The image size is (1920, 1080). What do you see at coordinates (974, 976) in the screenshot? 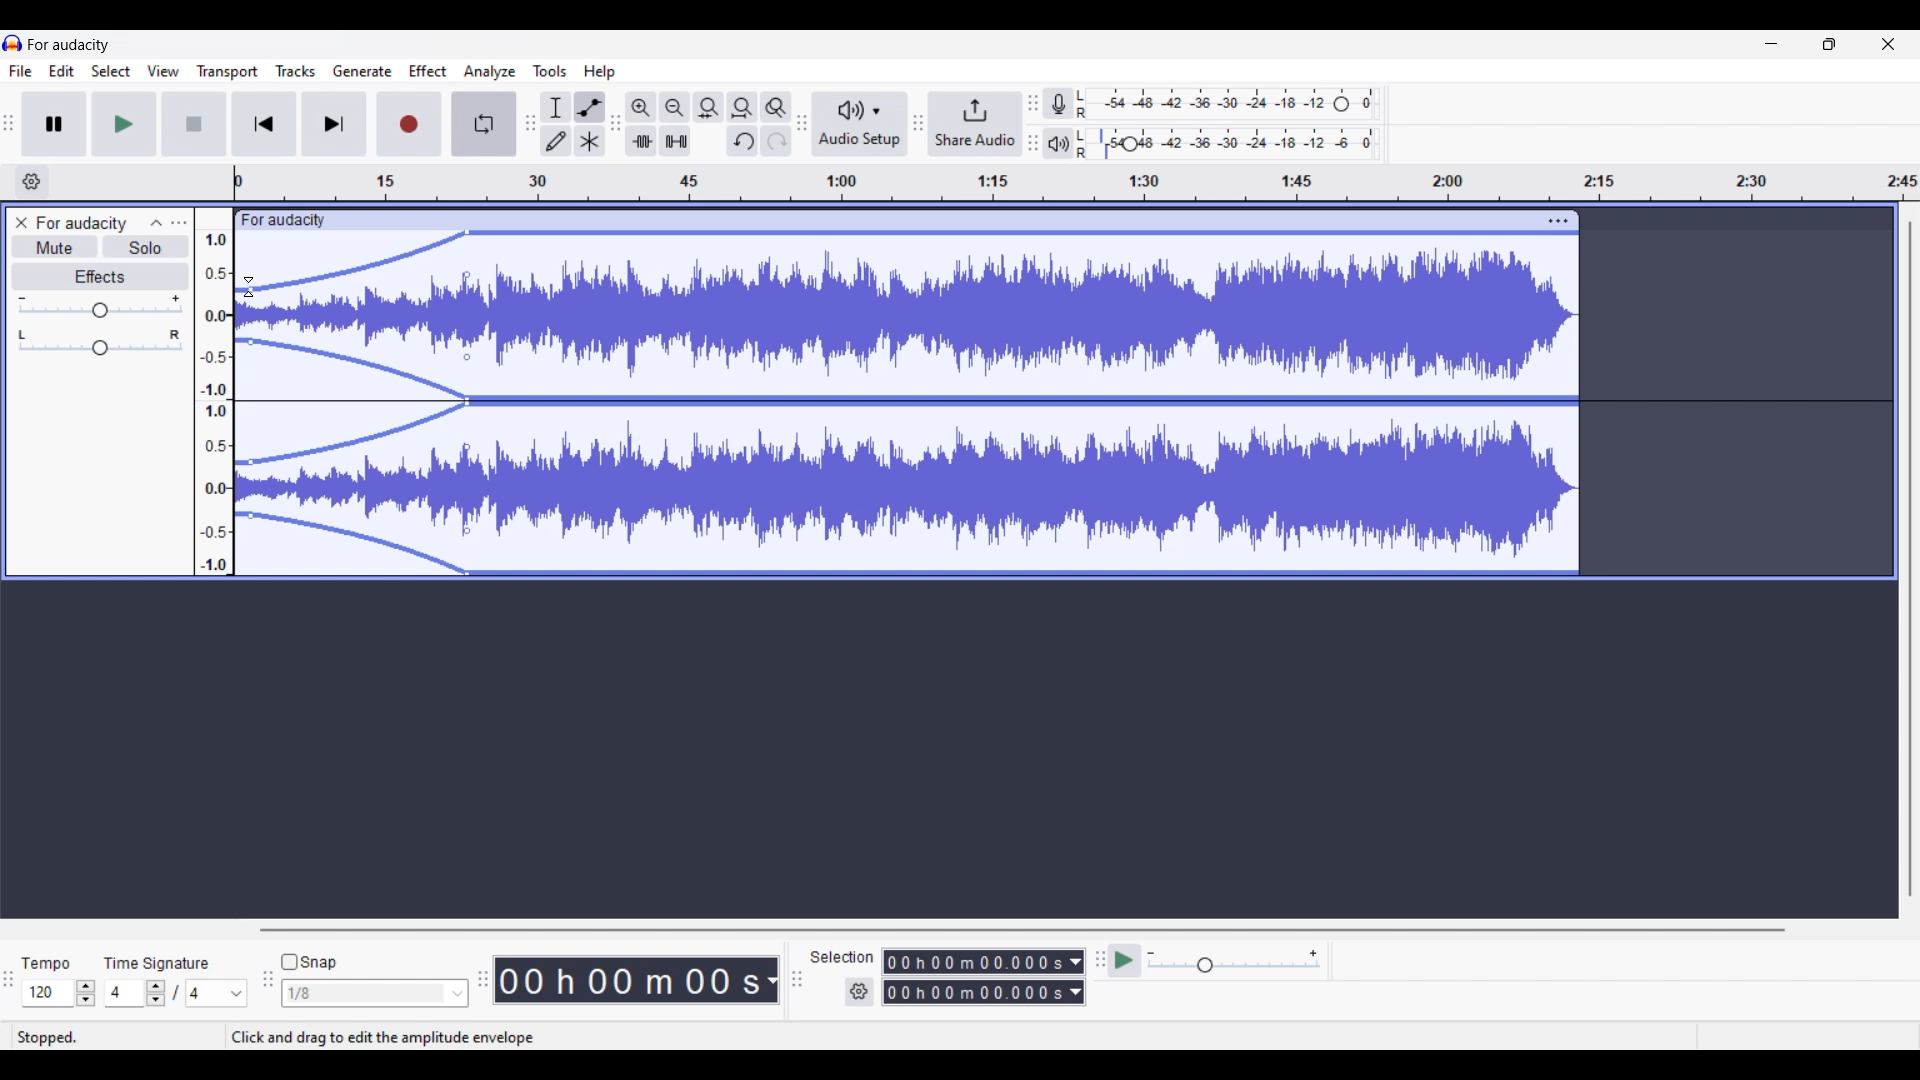
I see `Selection duration` at bounding box center [974, 976].